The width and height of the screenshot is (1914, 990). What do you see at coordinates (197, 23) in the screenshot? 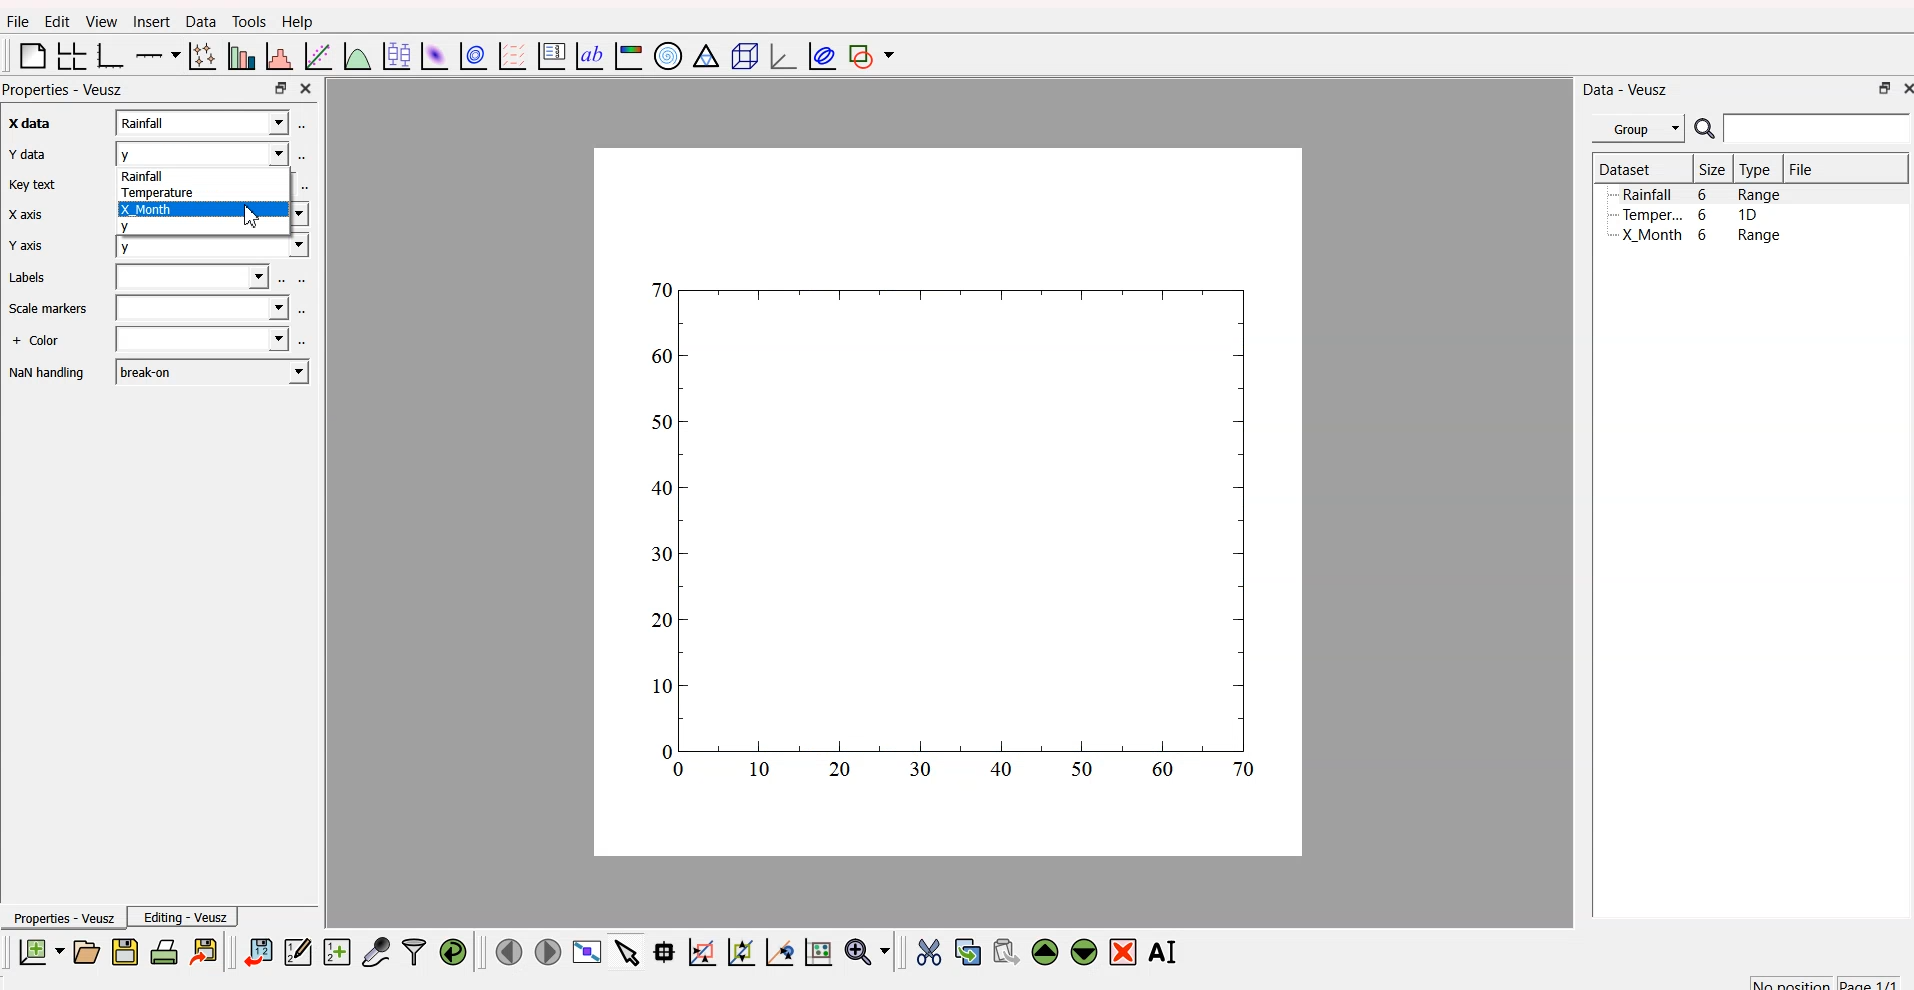
I see `Data` at bounding box center [197, 23].